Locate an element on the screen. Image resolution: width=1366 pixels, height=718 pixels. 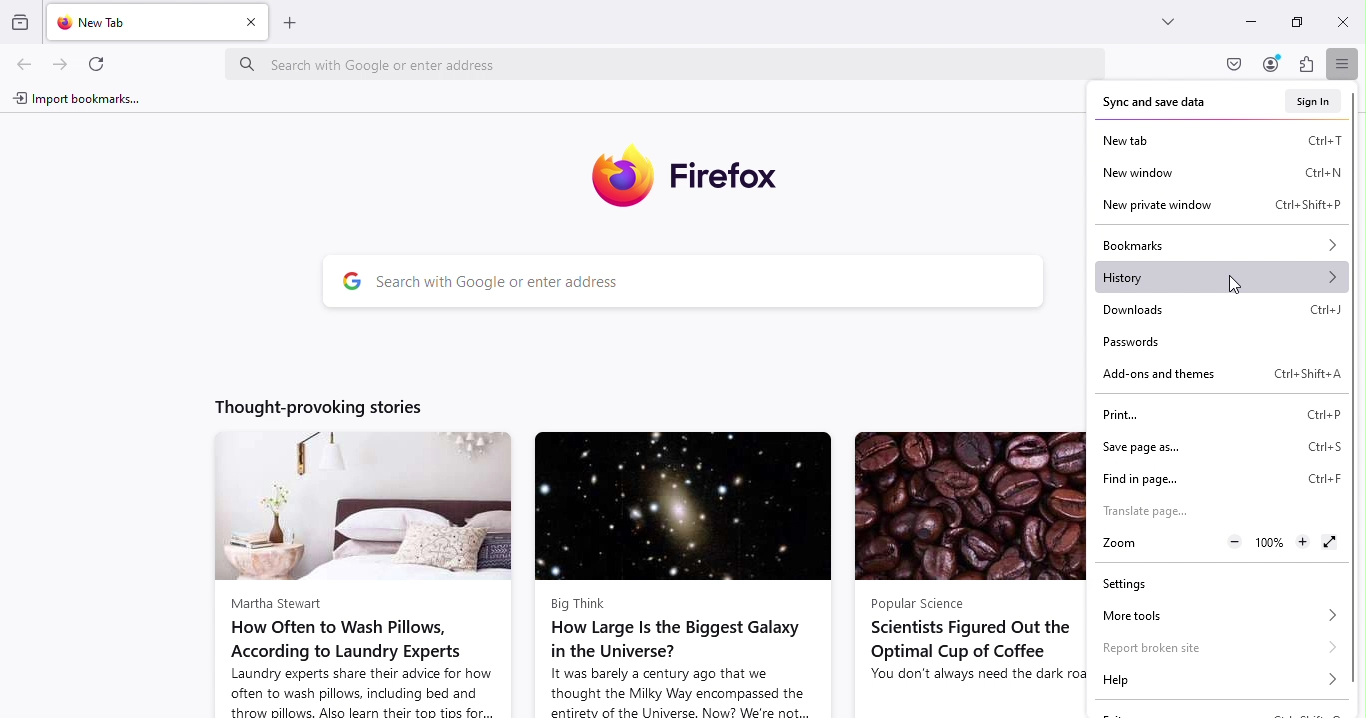
New windows is located at coordinates (1220, 172).